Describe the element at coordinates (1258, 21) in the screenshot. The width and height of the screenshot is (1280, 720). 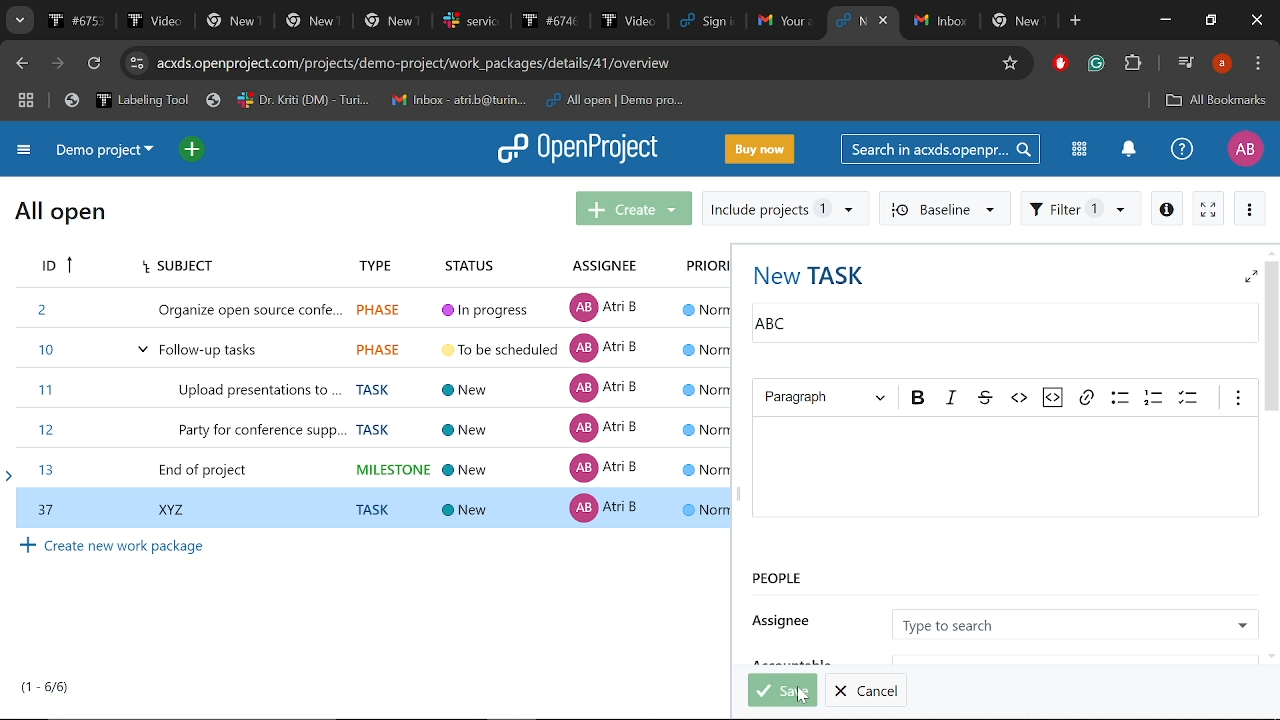
I see `Close` at that location.